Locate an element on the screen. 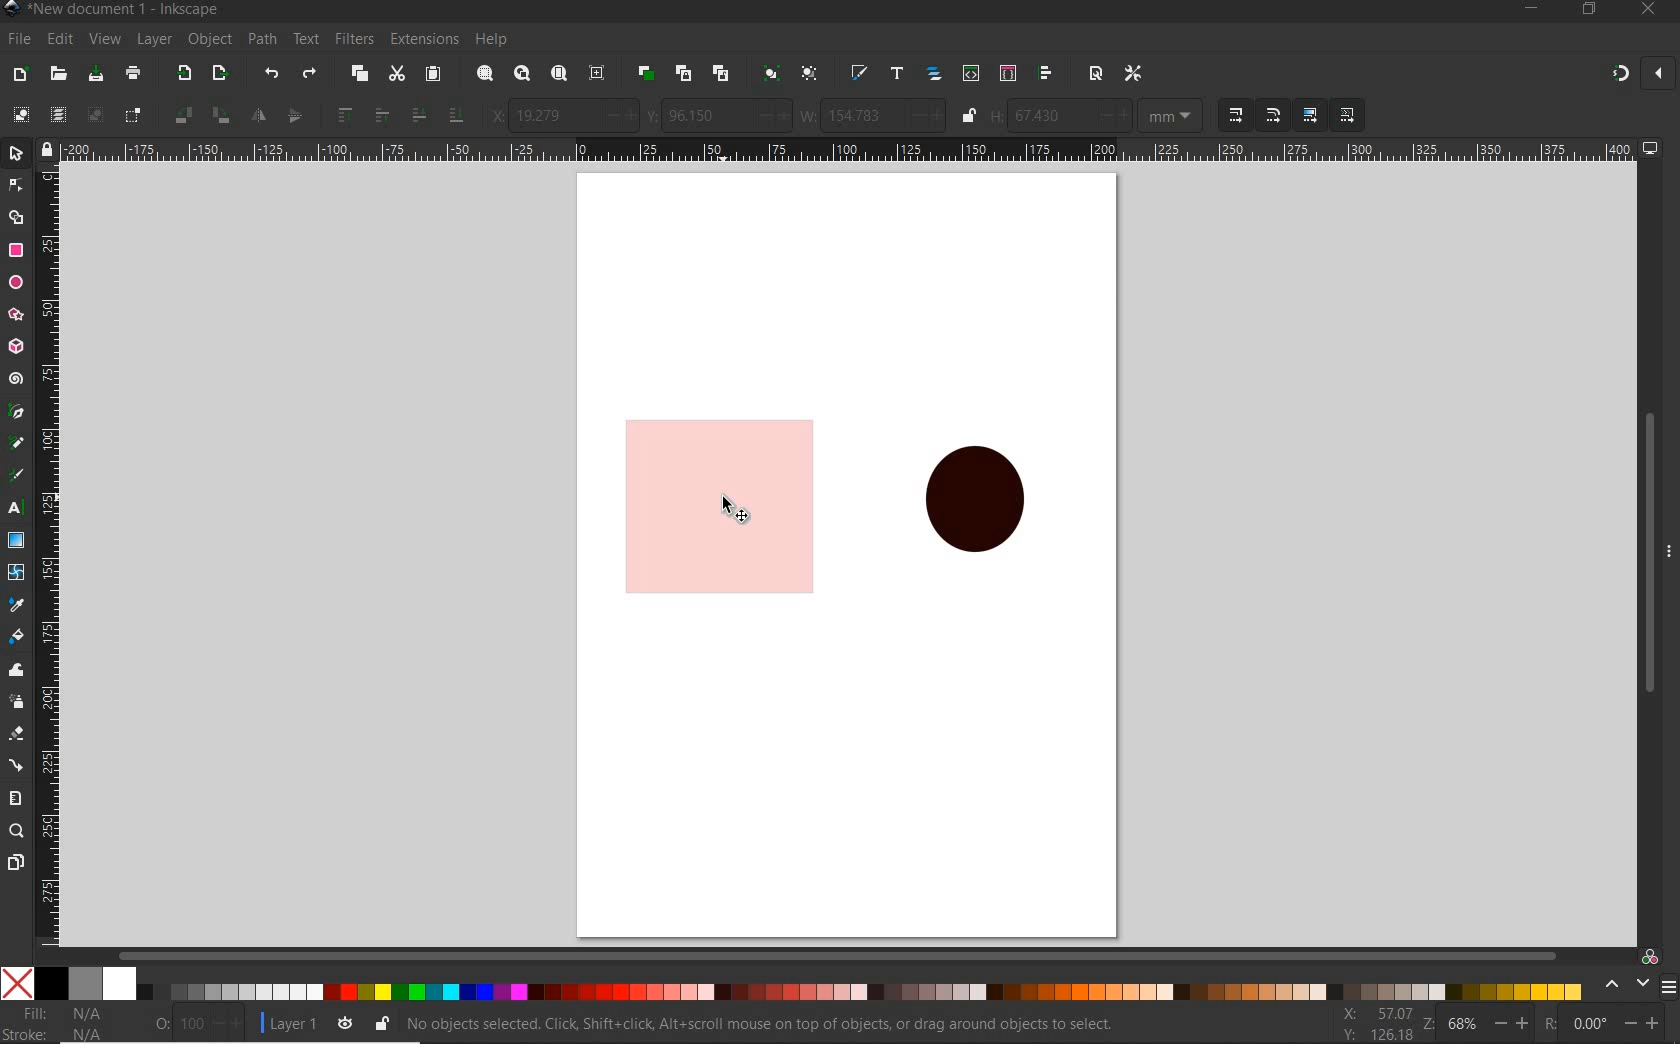  SIDEBAR is located at coordinates (1670, 987).